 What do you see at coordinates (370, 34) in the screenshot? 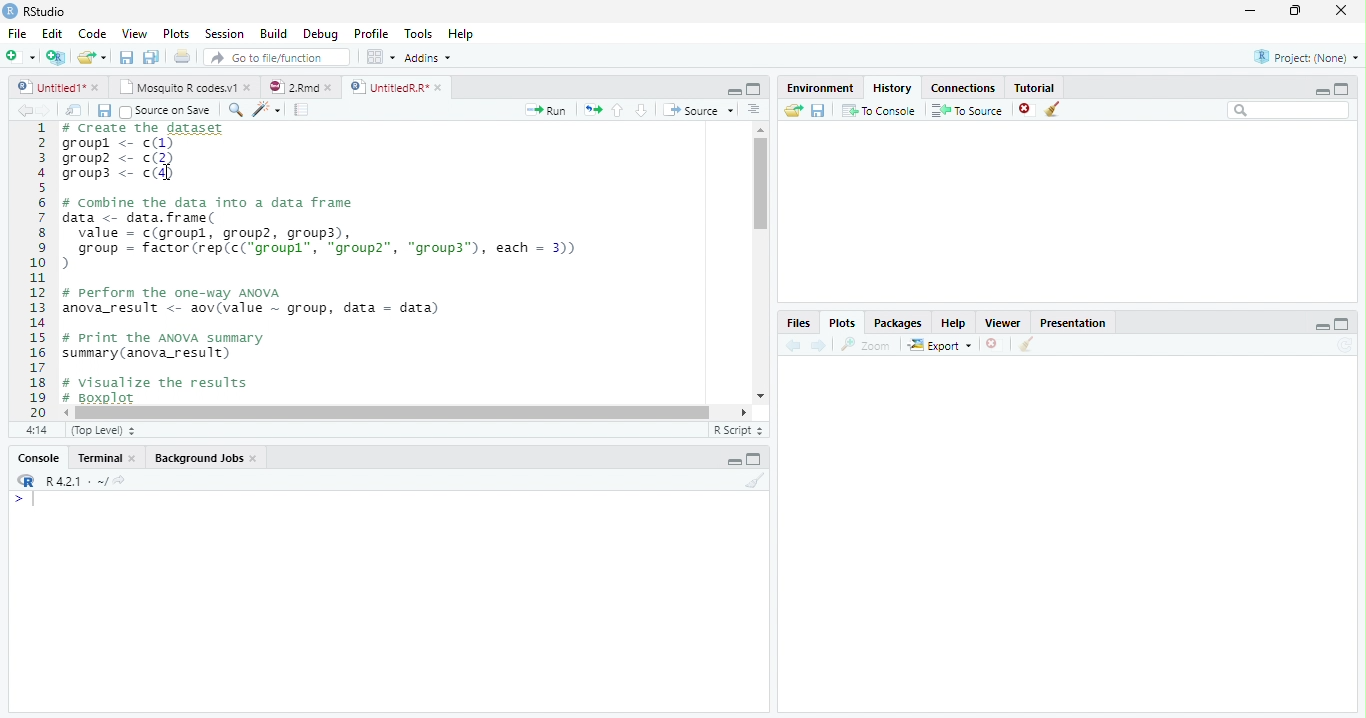
I see `Profile` at bounding box center [370, 34].